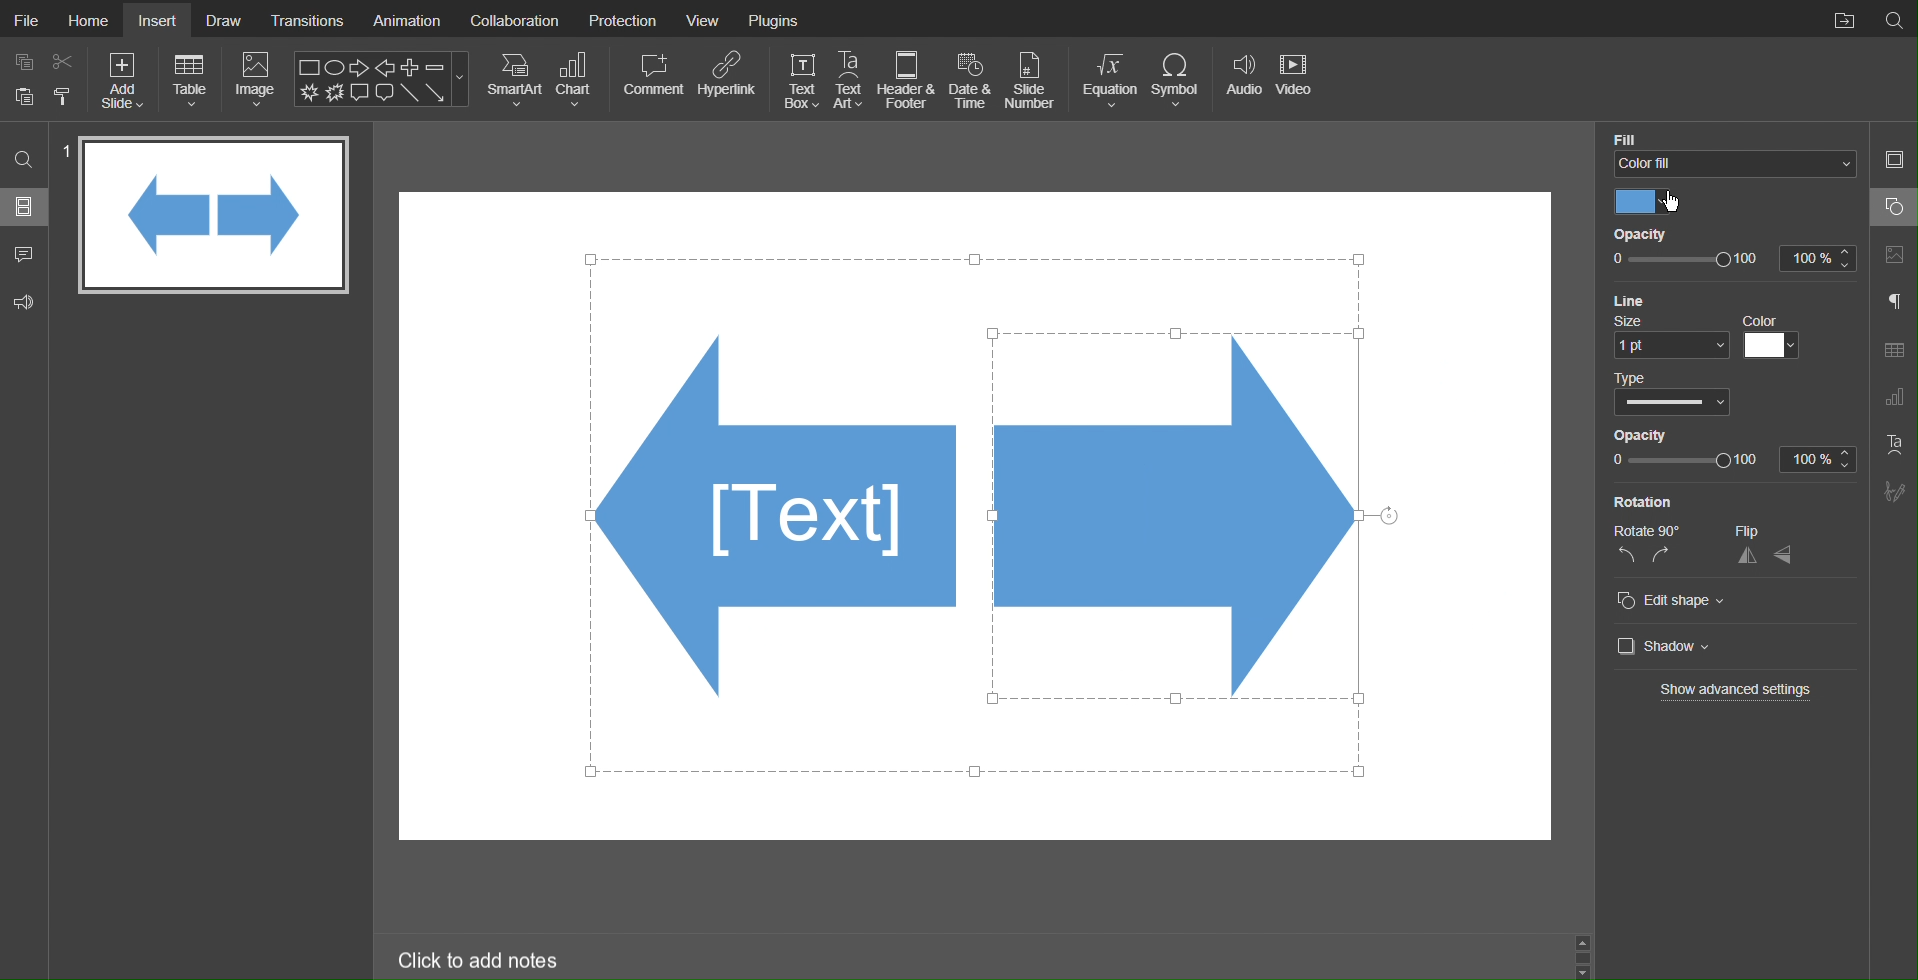  Describe the element at coordinates (1895, 160) in the screenshot. I see `Slide Settings` at that location.